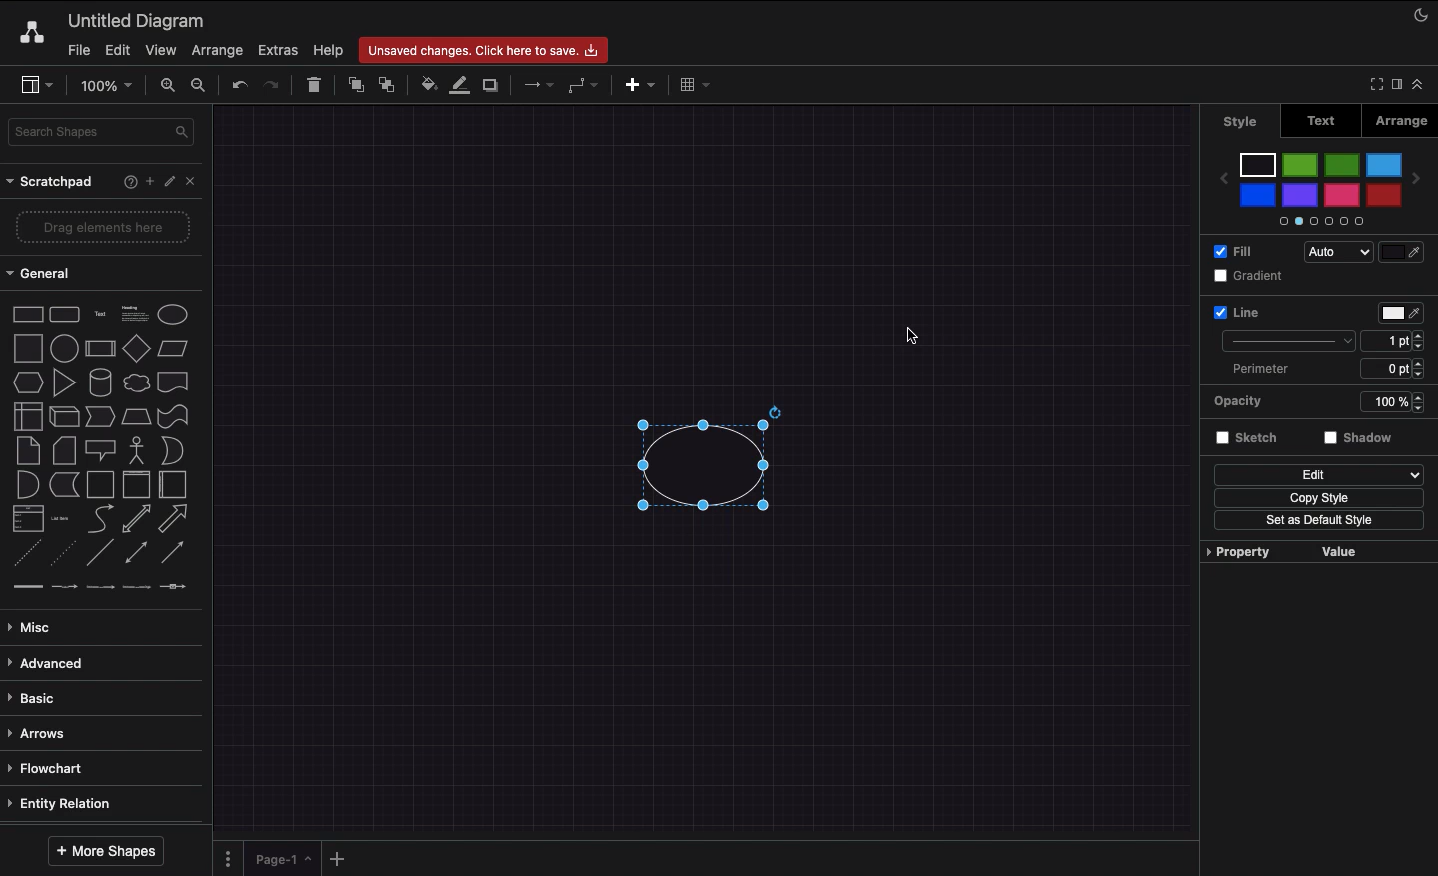  I want to click on stroke, so click(1285, 341).